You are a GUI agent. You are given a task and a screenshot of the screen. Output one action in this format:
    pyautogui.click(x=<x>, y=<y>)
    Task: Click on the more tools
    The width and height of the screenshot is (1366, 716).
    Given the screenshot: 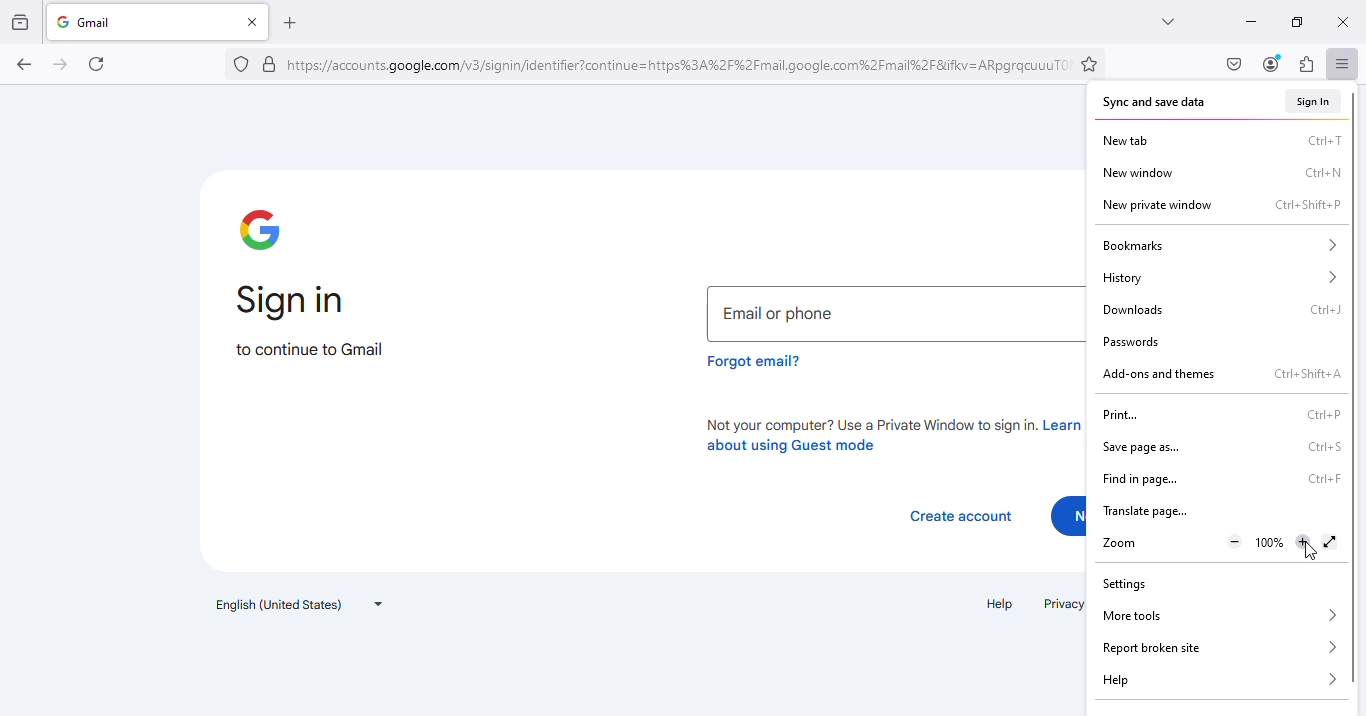 What is the action you would take?
    pyautogui.click(x=1217, y=615)
    